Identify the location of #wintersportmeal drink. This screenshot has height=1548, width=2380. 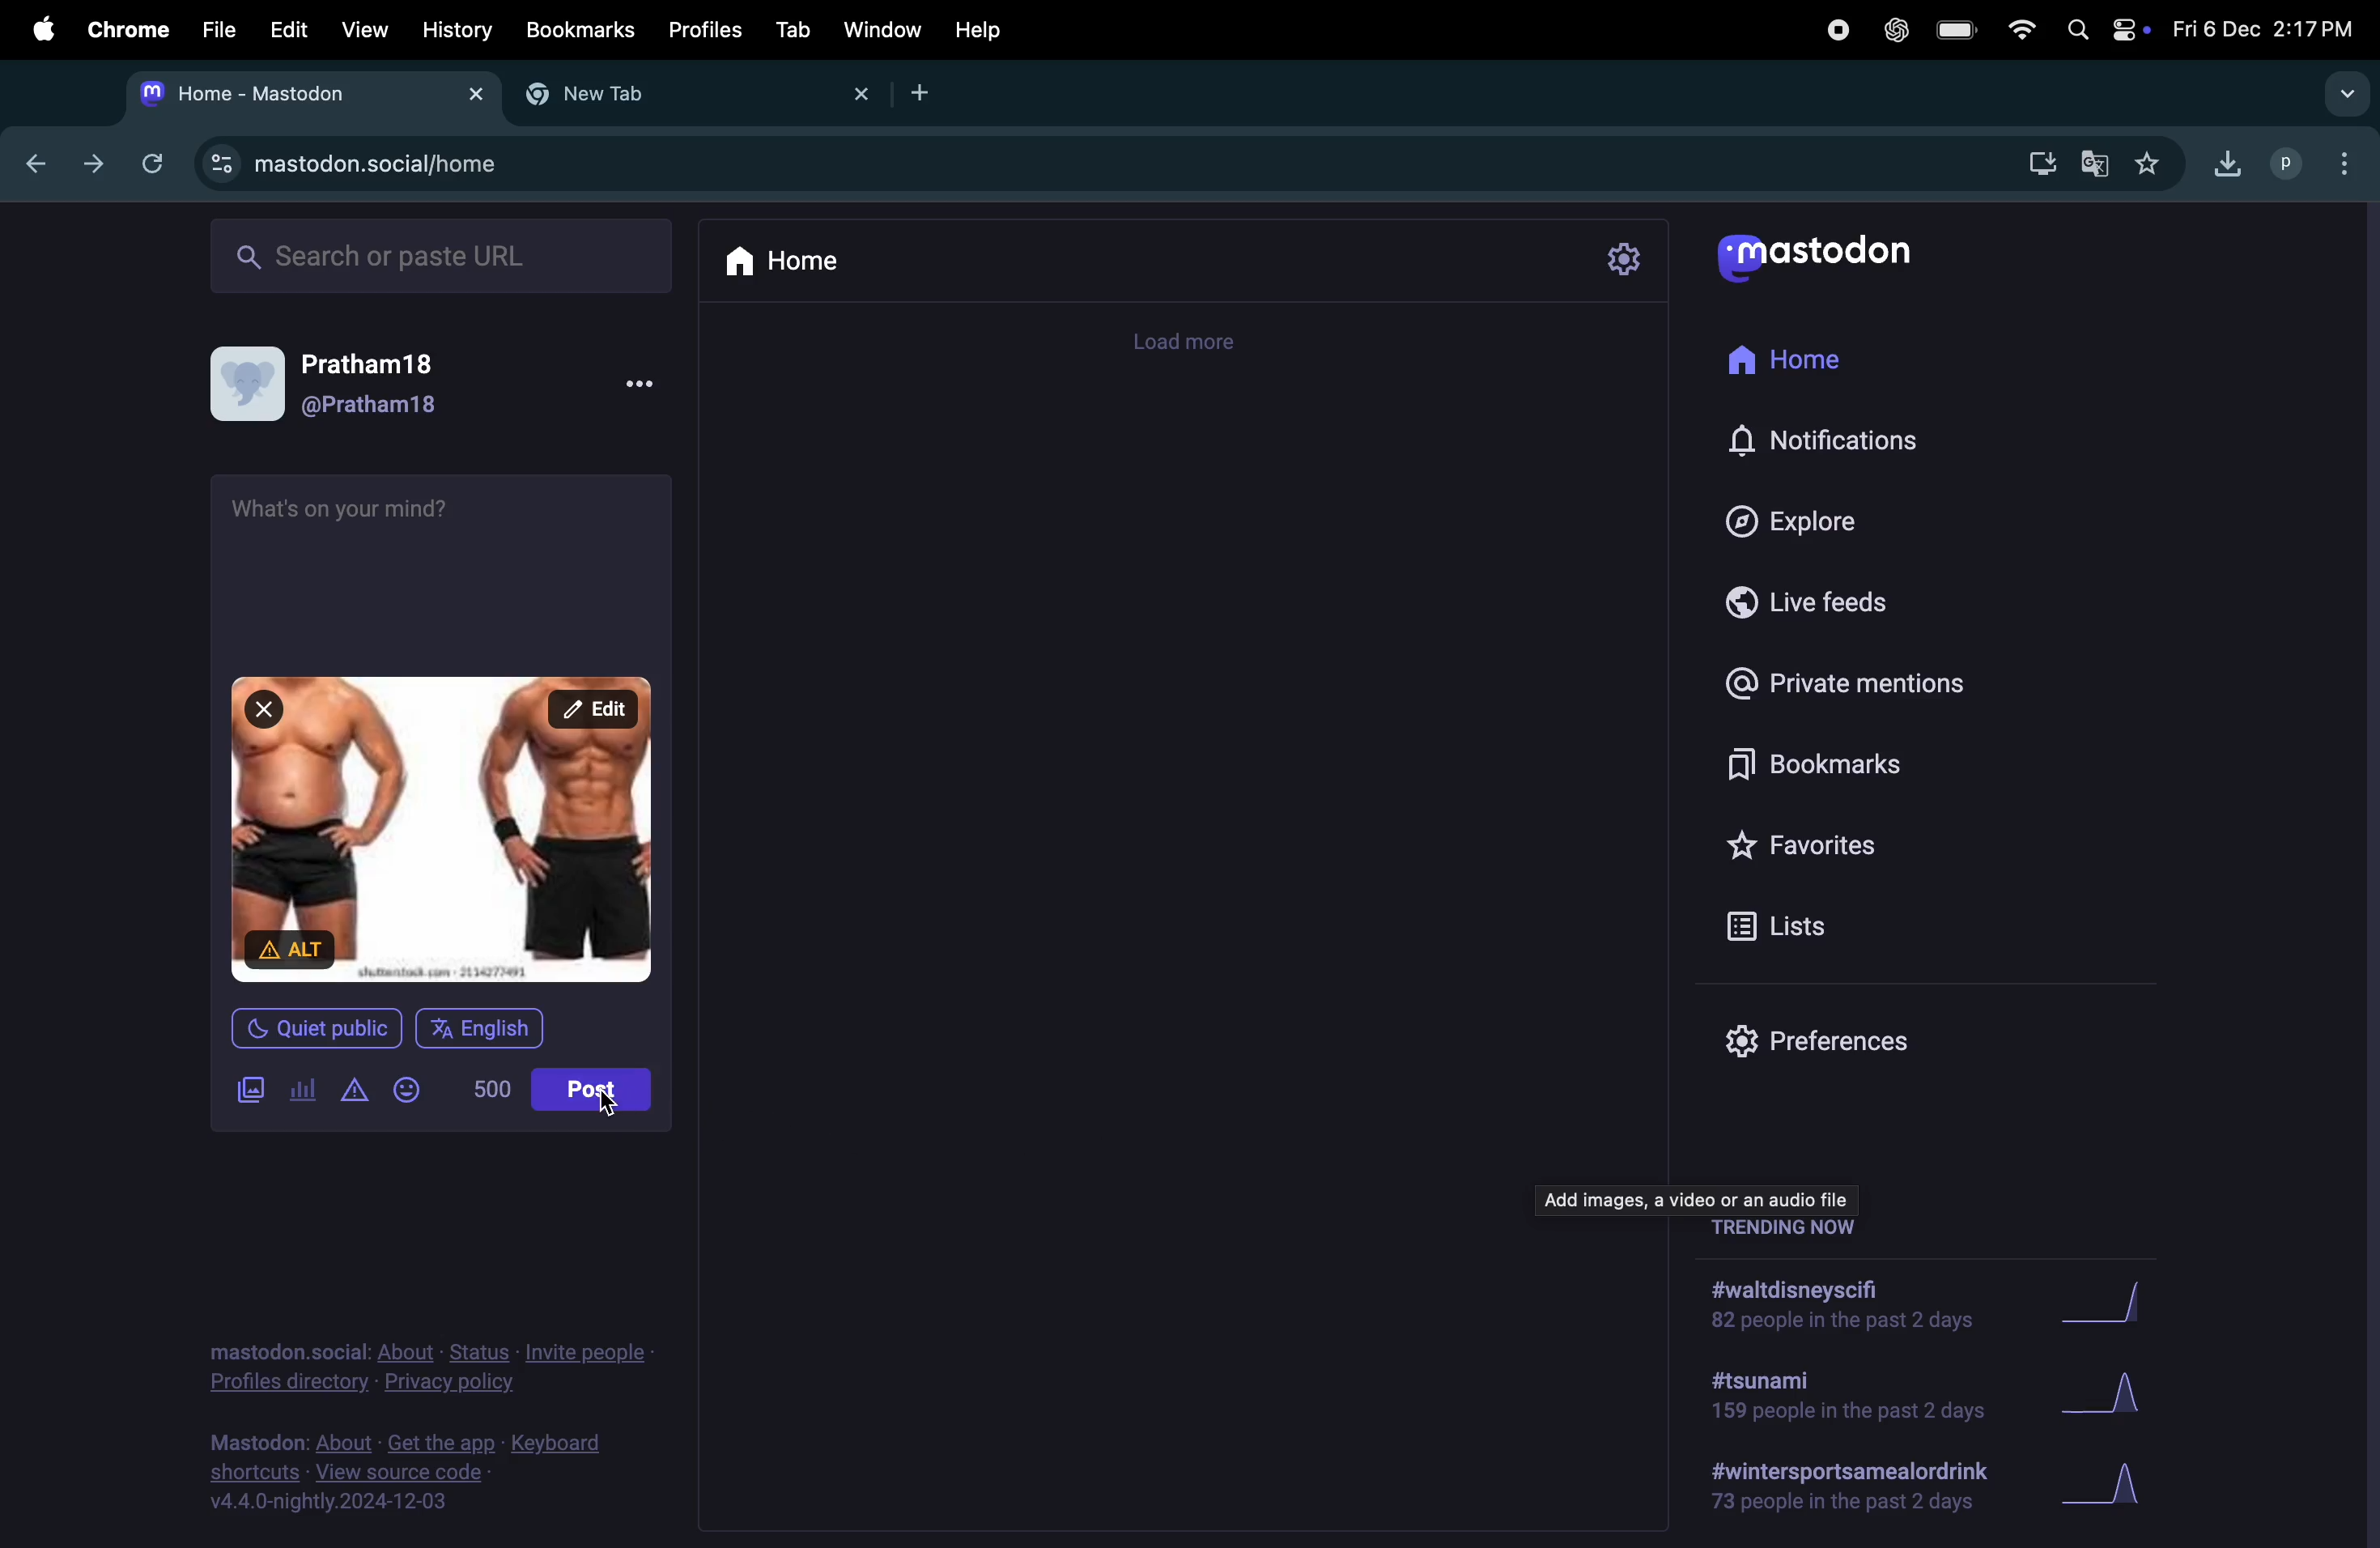
(1857, 1487).